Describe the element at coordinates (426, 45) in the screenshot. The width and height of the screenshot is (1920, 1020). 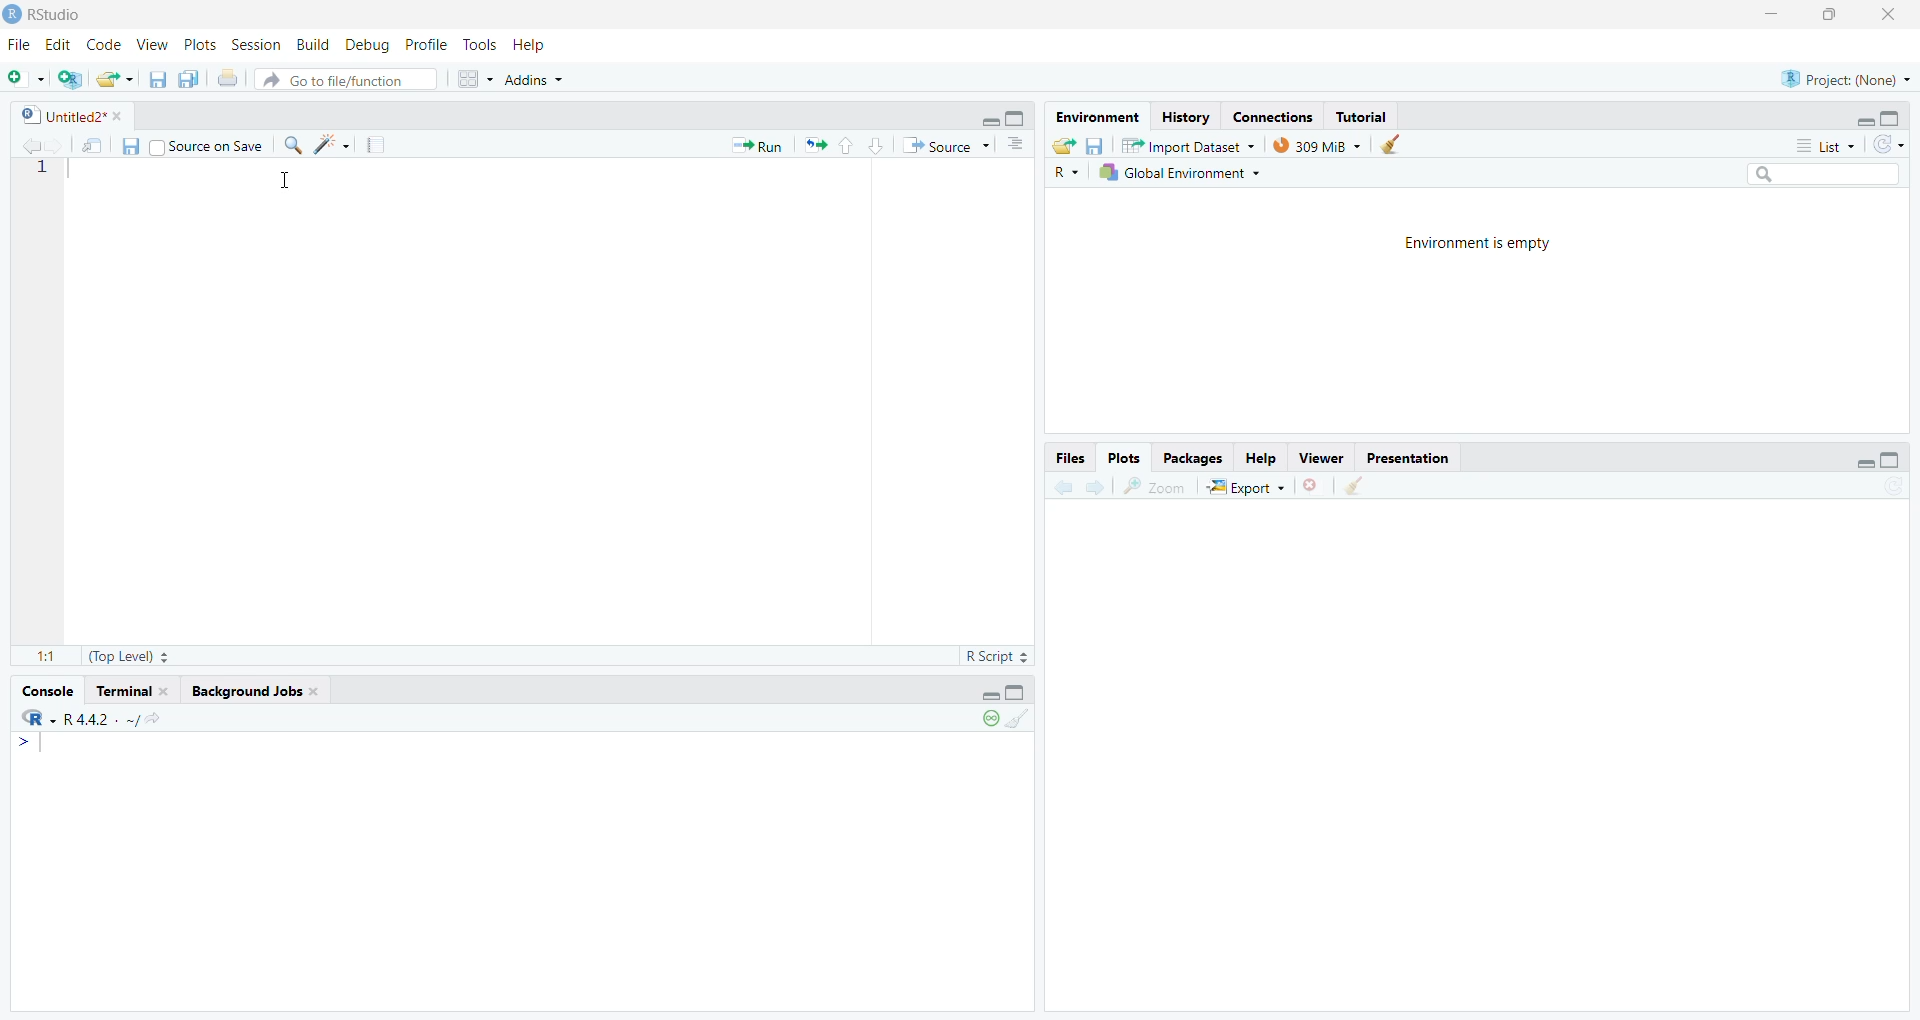
I see `Profile` at that location.